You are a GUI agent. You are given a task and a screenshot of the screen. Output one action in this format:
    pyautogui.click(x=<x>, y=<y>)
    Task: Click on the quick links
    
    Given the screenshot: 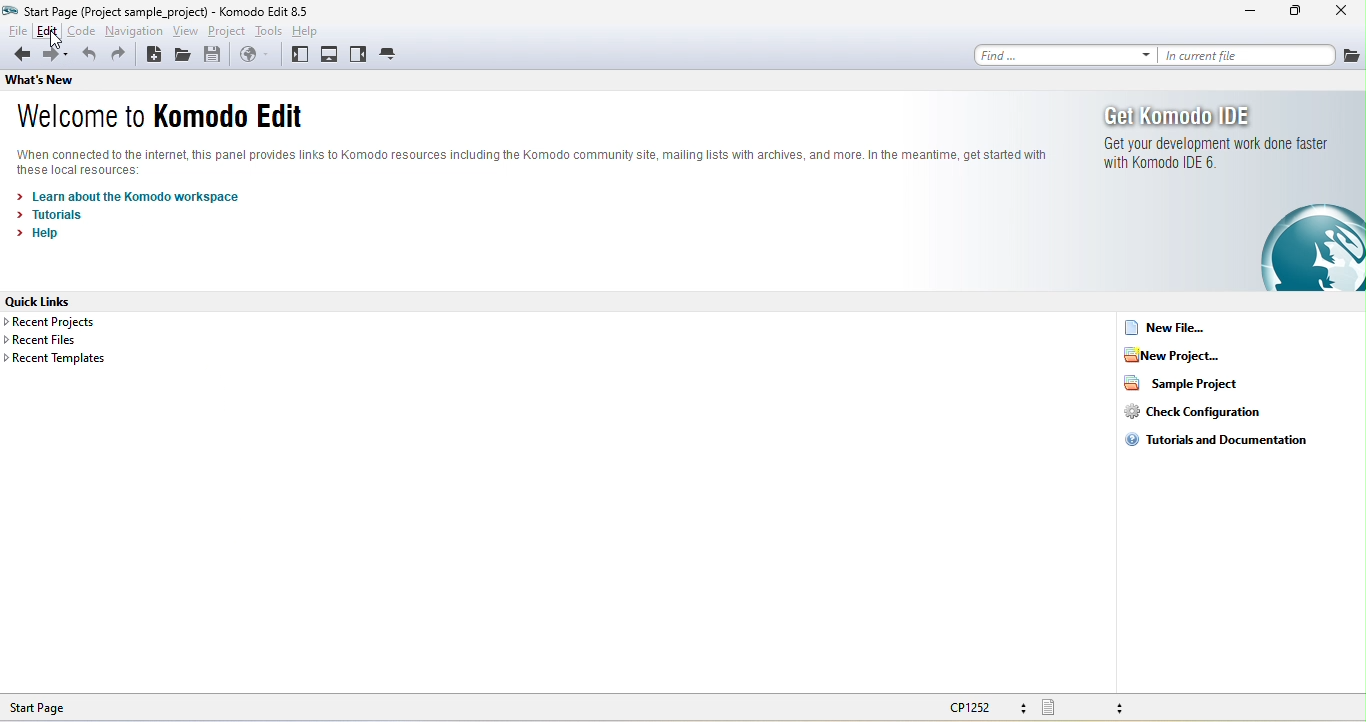 What is the action you would take?
    pyautogui.click(x=59, y=301)
    